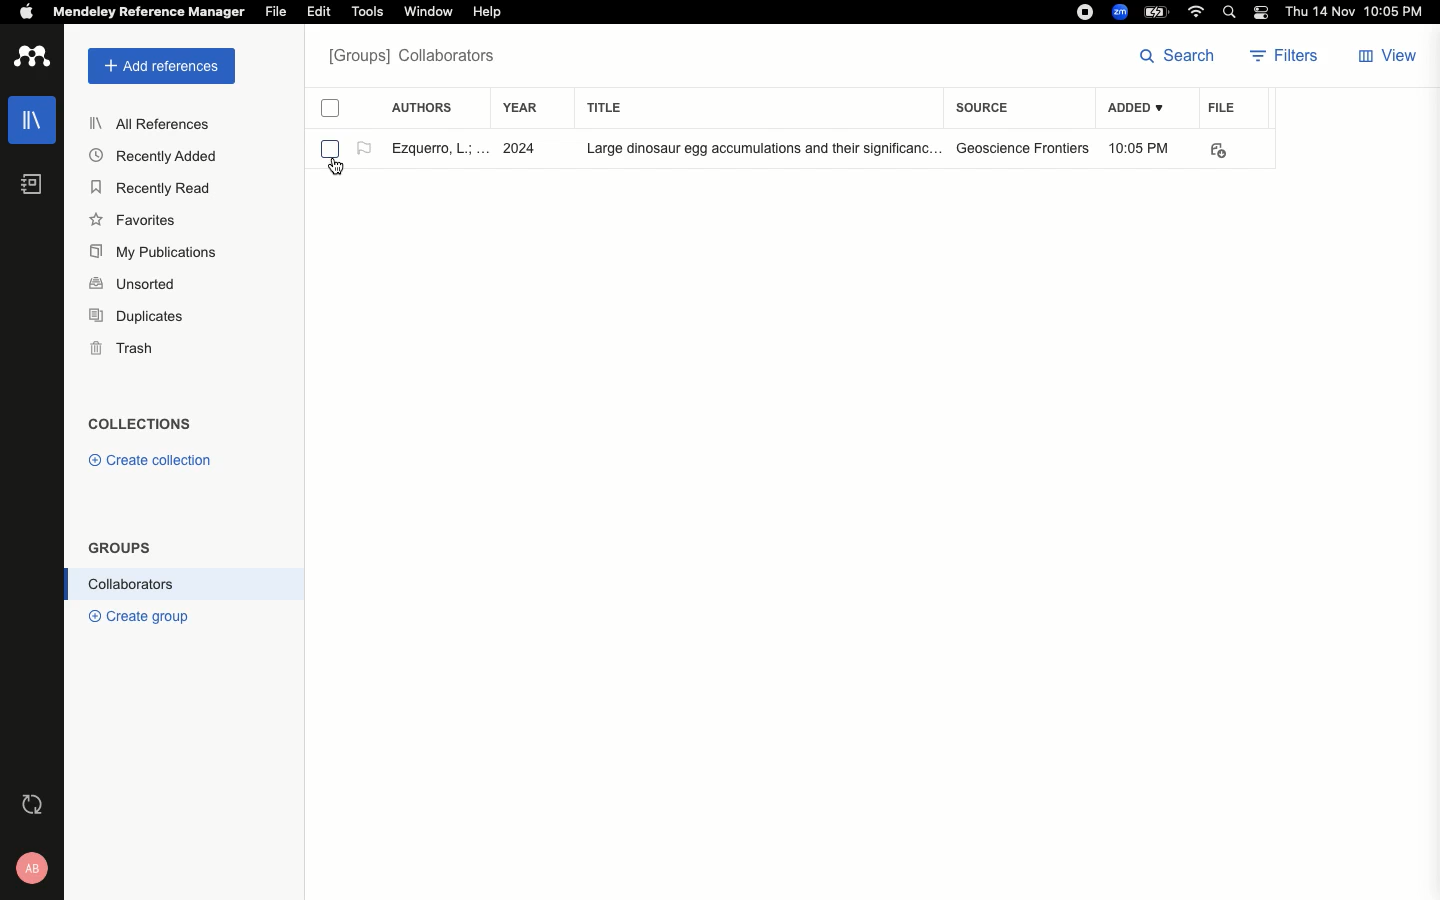 The image size is (1440, 900). I want to click on Recording, so click(1085, 12).